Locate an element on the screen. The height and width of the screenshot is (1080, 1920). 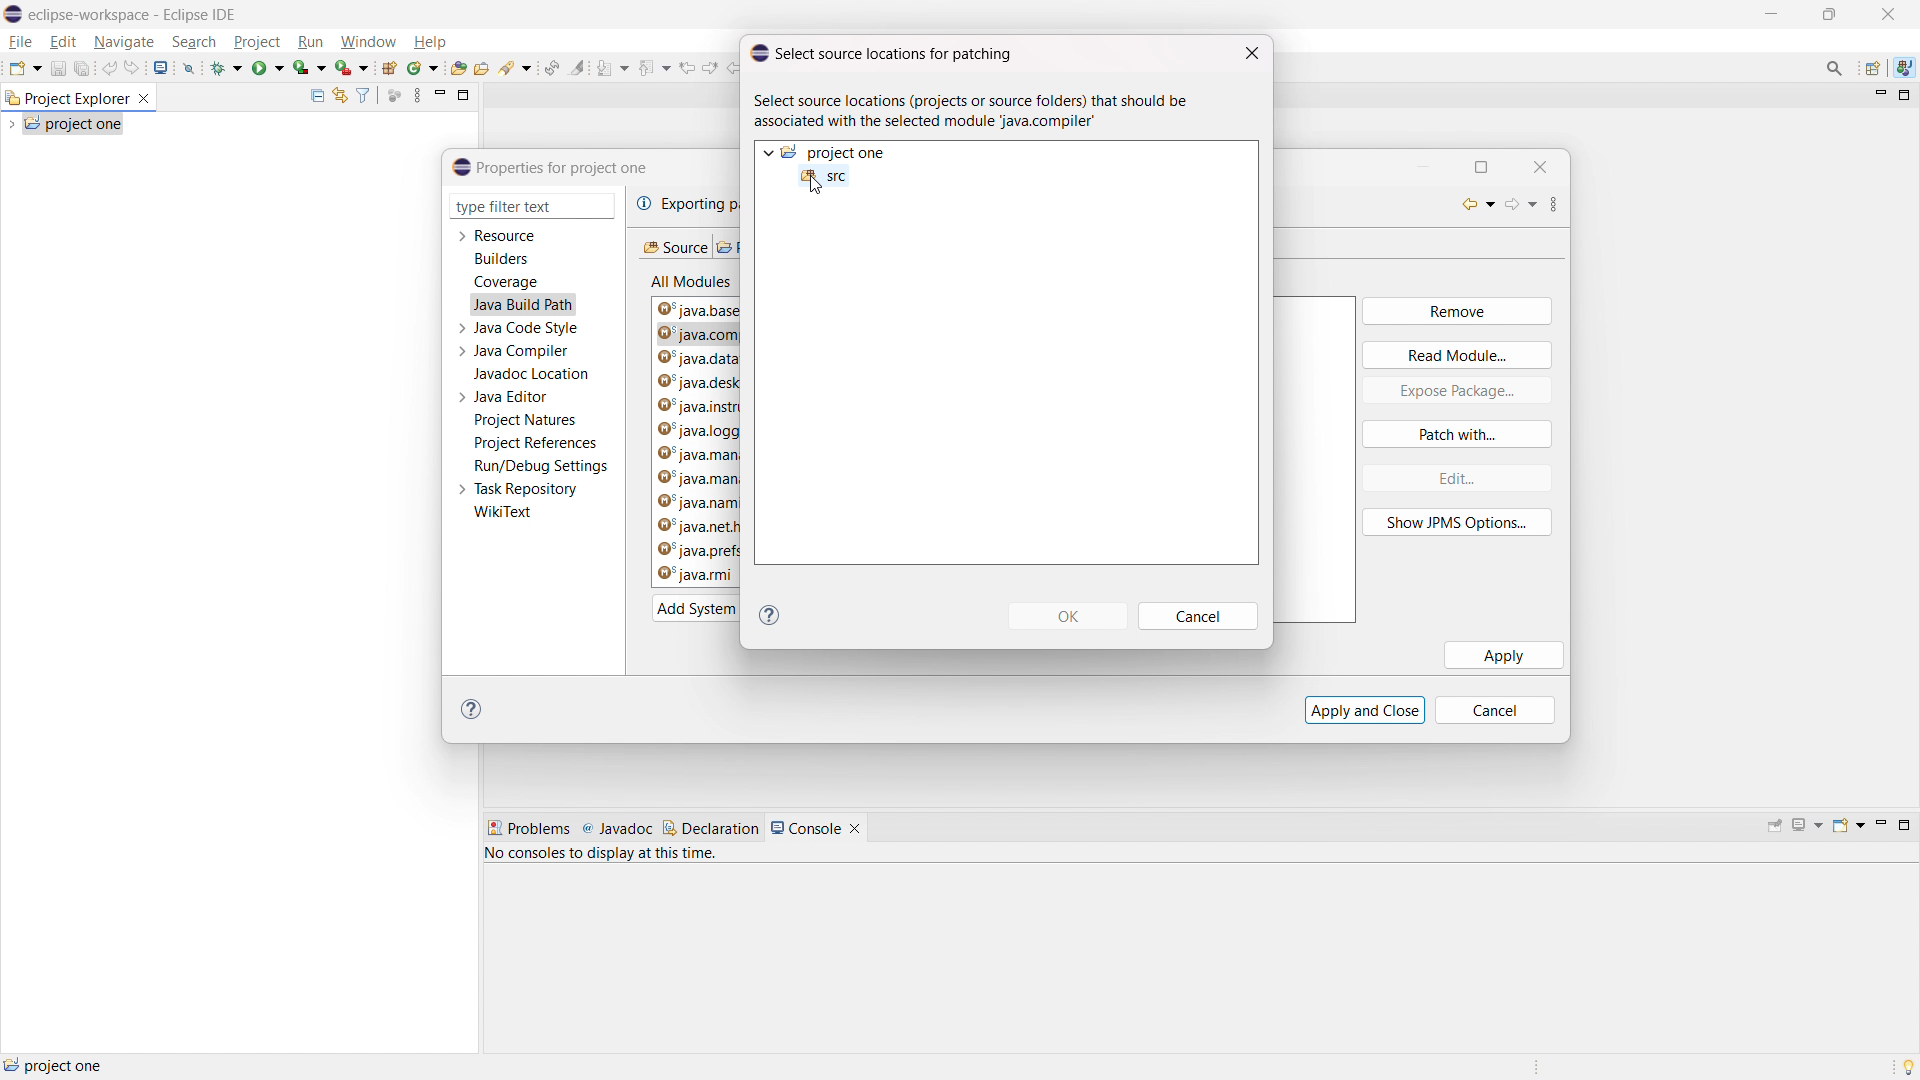
project is located at coordinates (257, 42).